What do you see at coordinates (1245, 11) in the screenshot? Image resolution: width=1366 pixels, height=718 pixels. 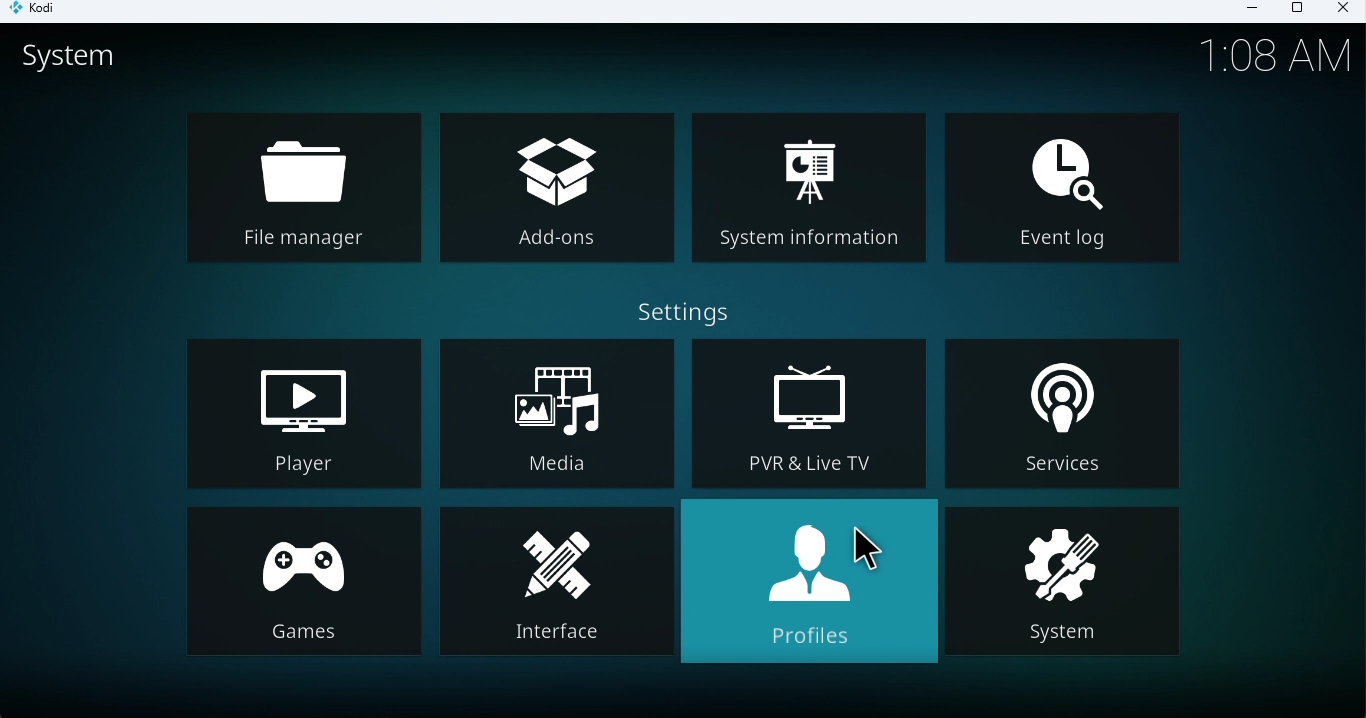 I see `Minimize` at bounding box center [1245, 11].